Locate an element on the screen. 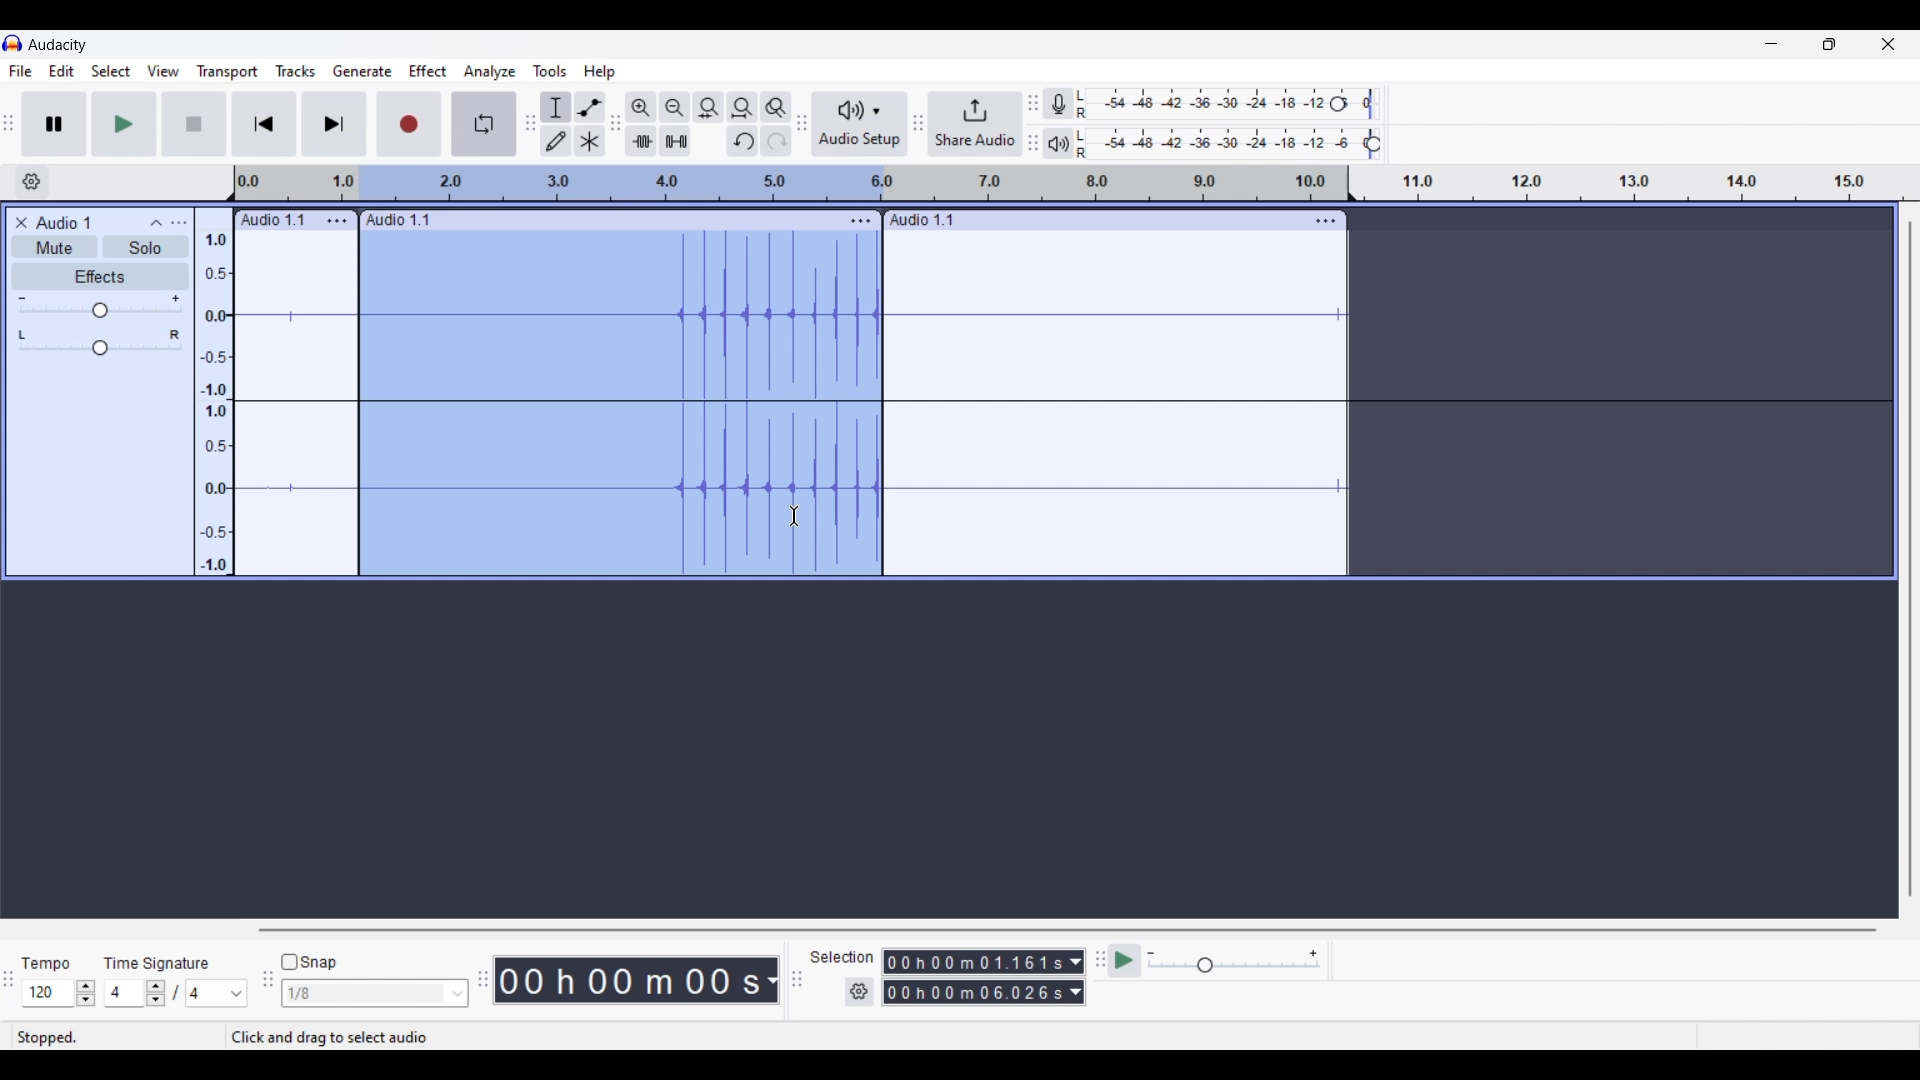  Solo is located at coordinates (145, 246).